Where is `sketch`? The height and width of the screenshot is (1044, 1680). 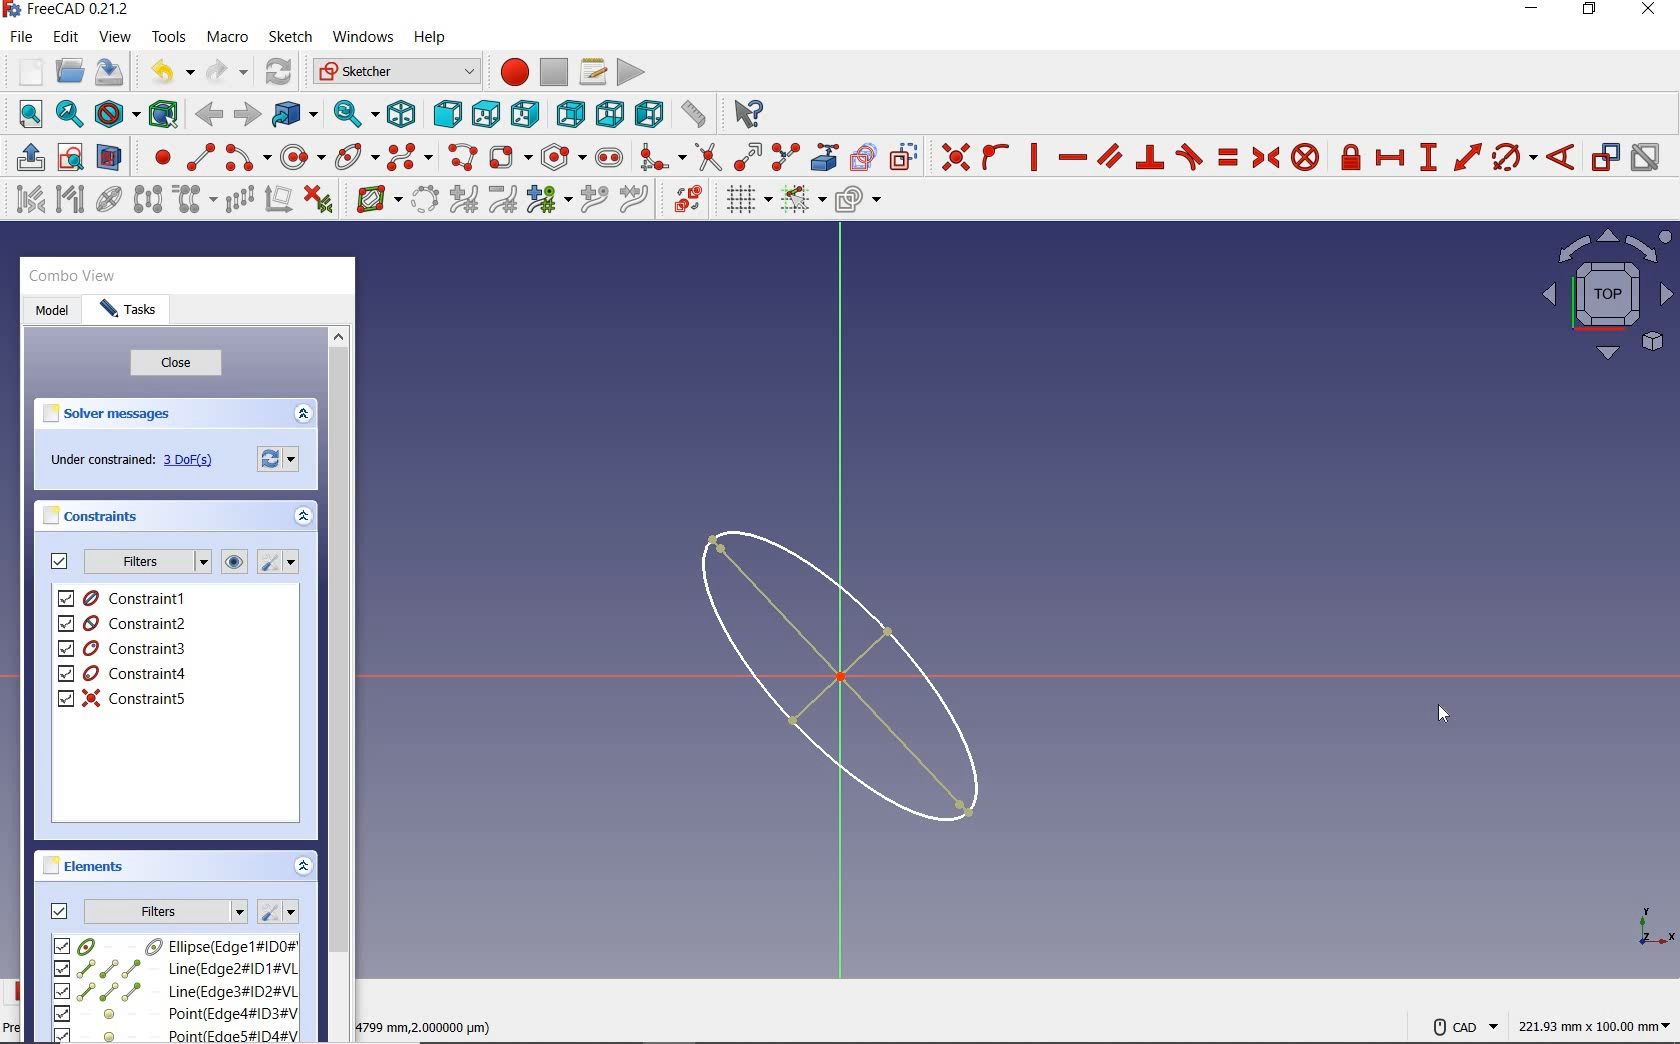
sketch is located at coordinates (289, 37).